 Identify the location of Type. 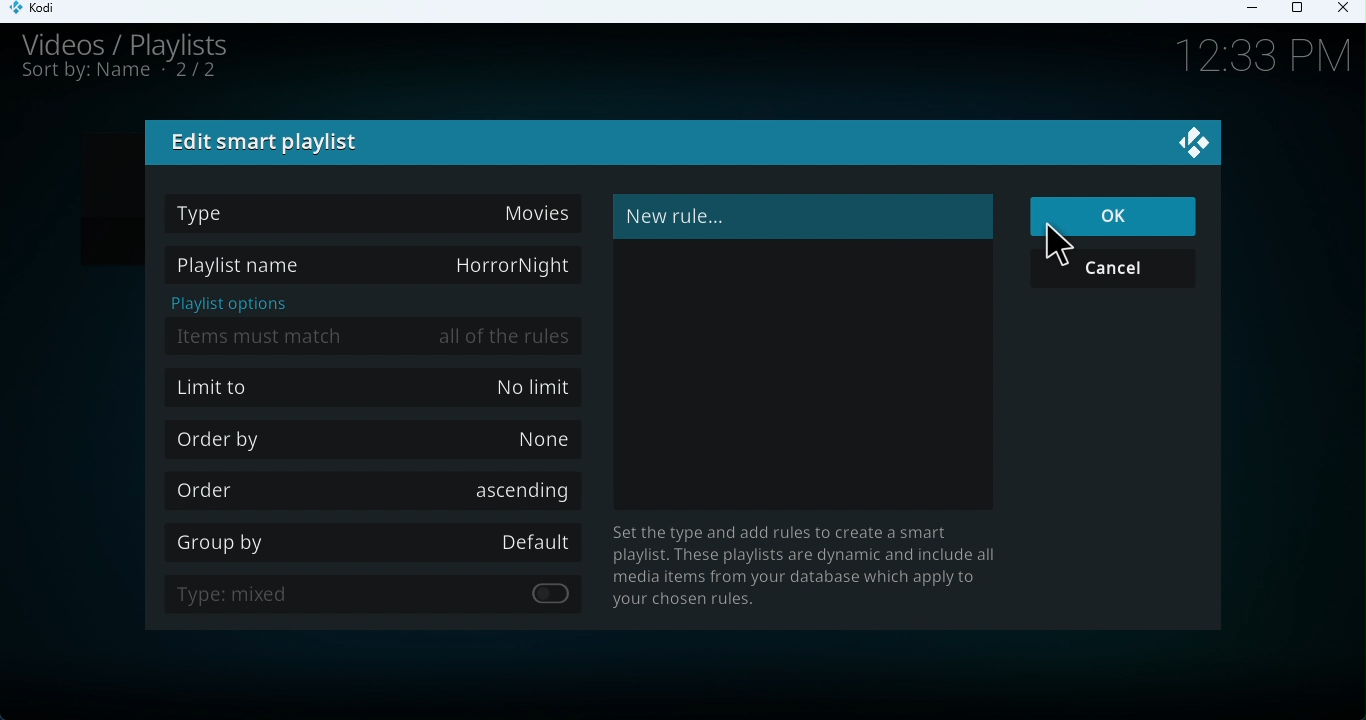
(373, 211).